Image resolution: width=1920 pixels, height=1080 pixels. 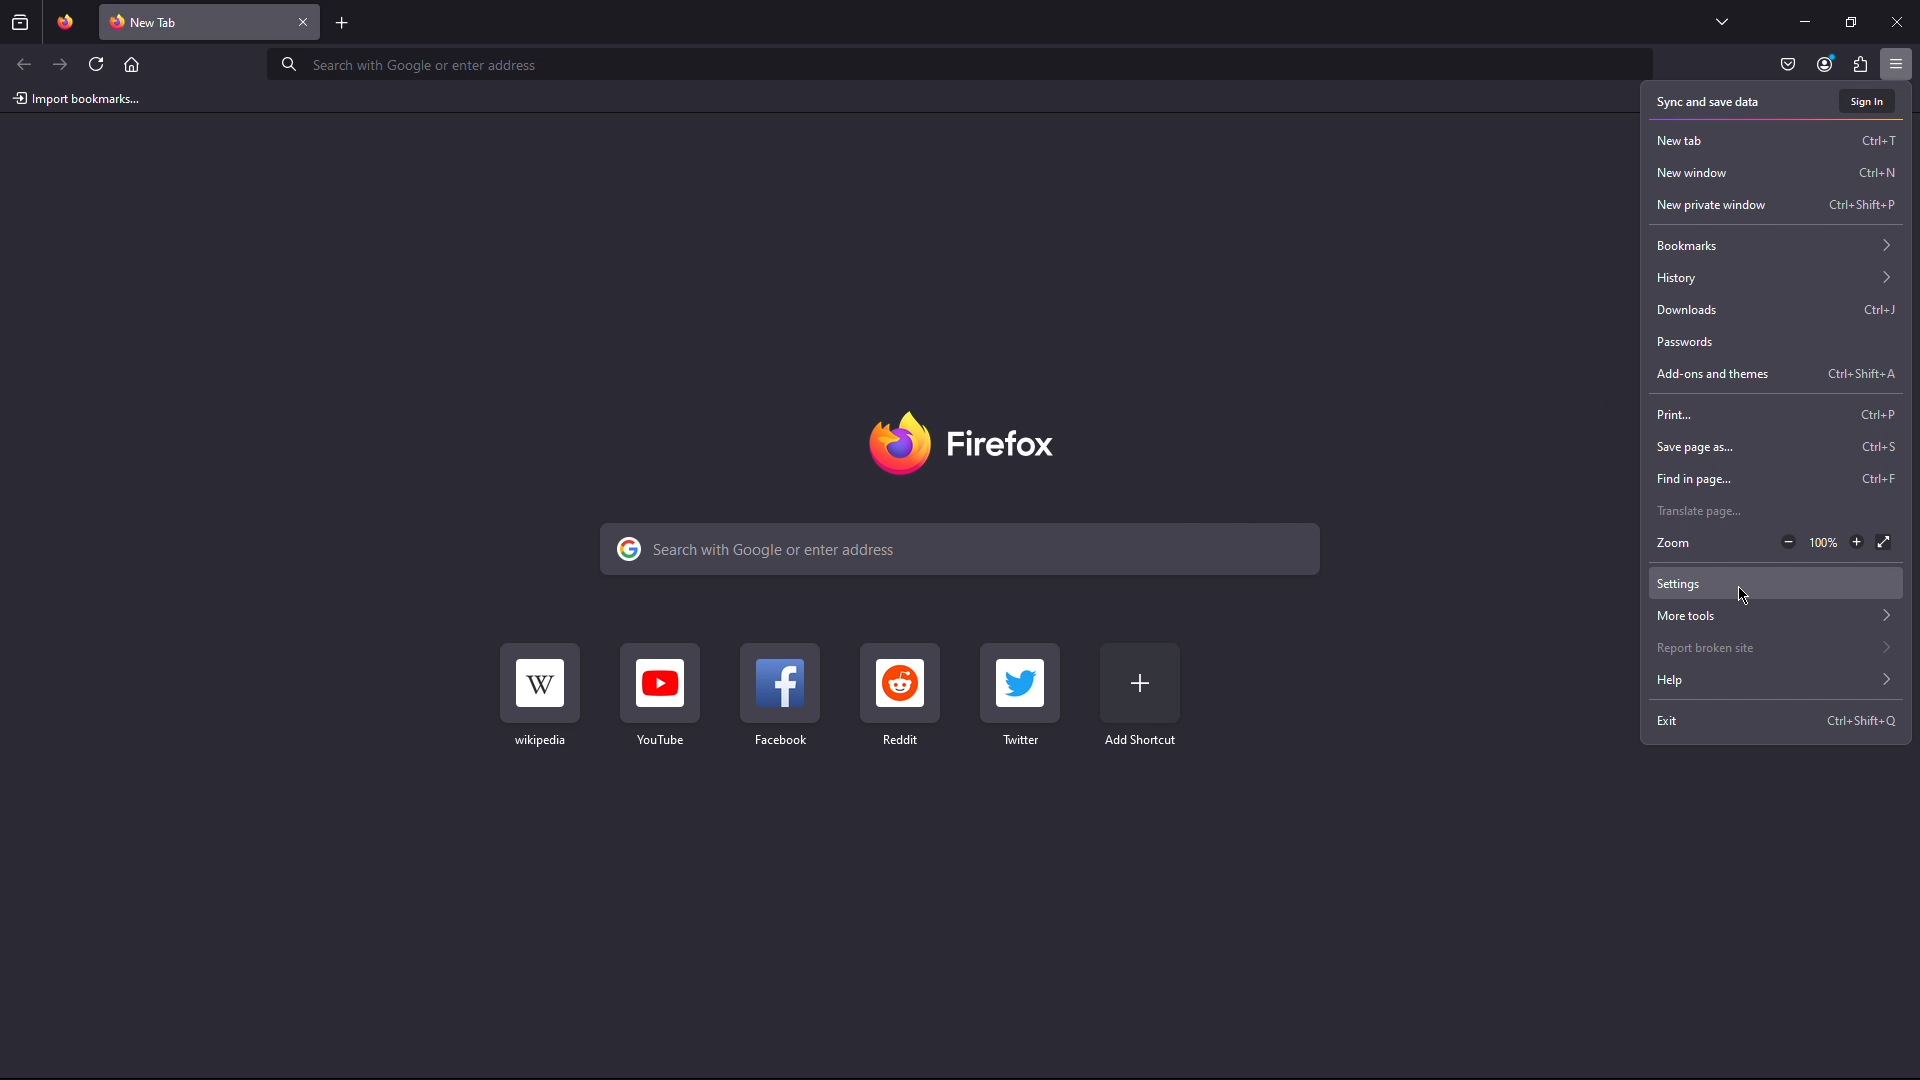 What do you see at coordinates (1775, 138) in the screenshot?
I see `New Tab` at bounding box center [1775, 138].